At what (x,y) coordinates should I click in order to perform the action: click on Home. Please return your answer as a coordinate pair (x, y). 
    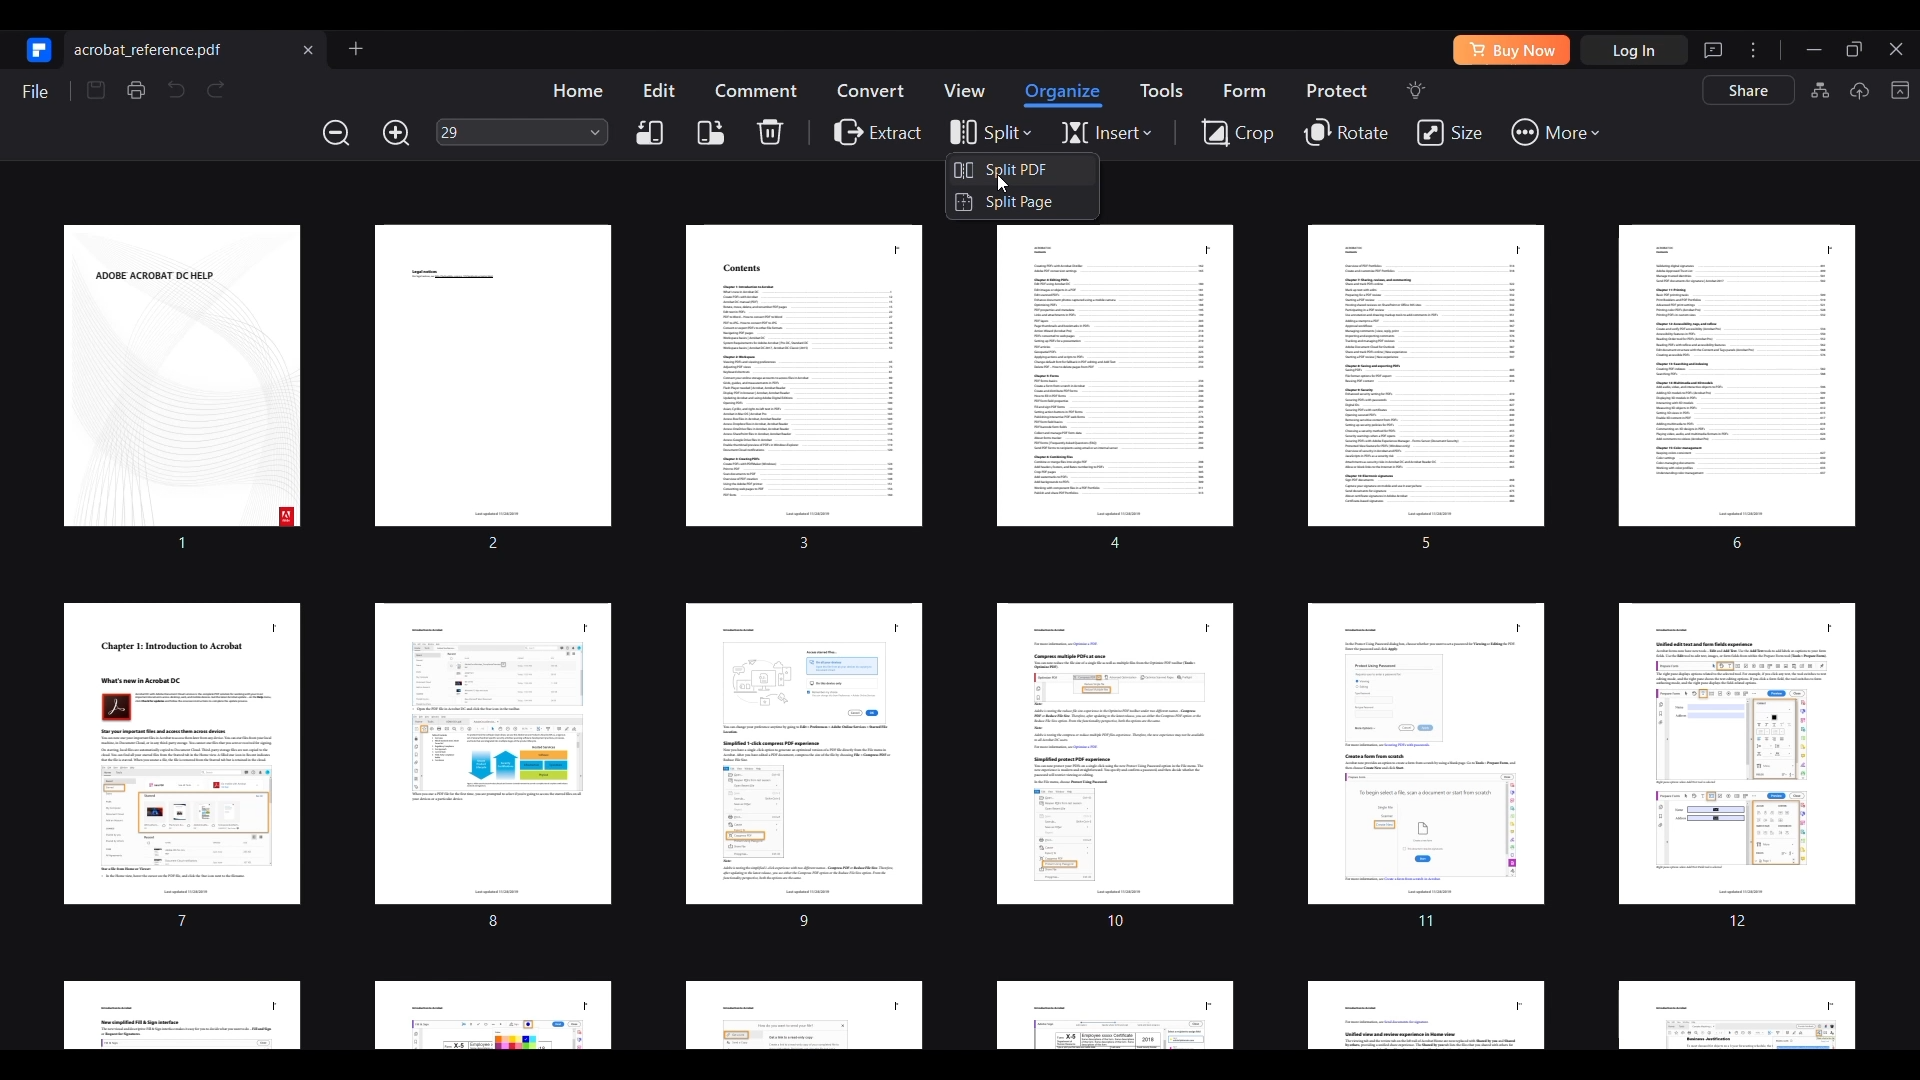
    Looking at the image, I should click on (577, 90).